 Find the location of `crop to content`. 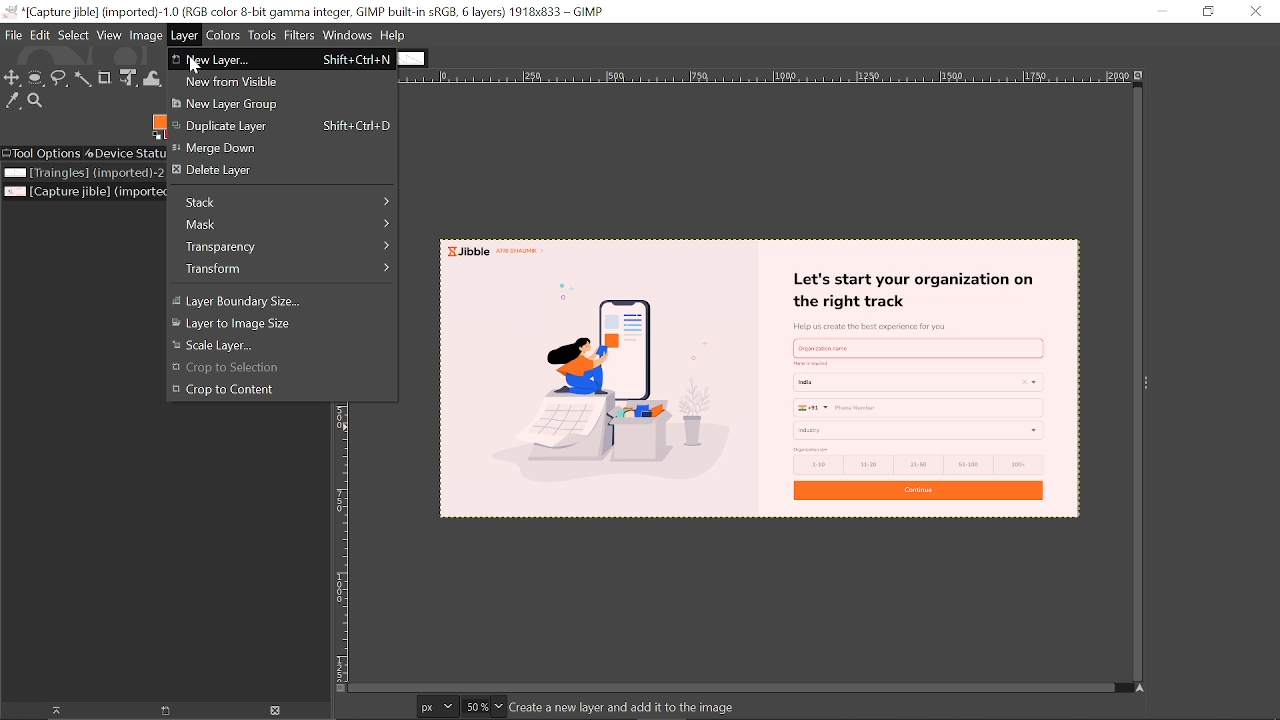

crop to content is located at coordinates (275, 390).